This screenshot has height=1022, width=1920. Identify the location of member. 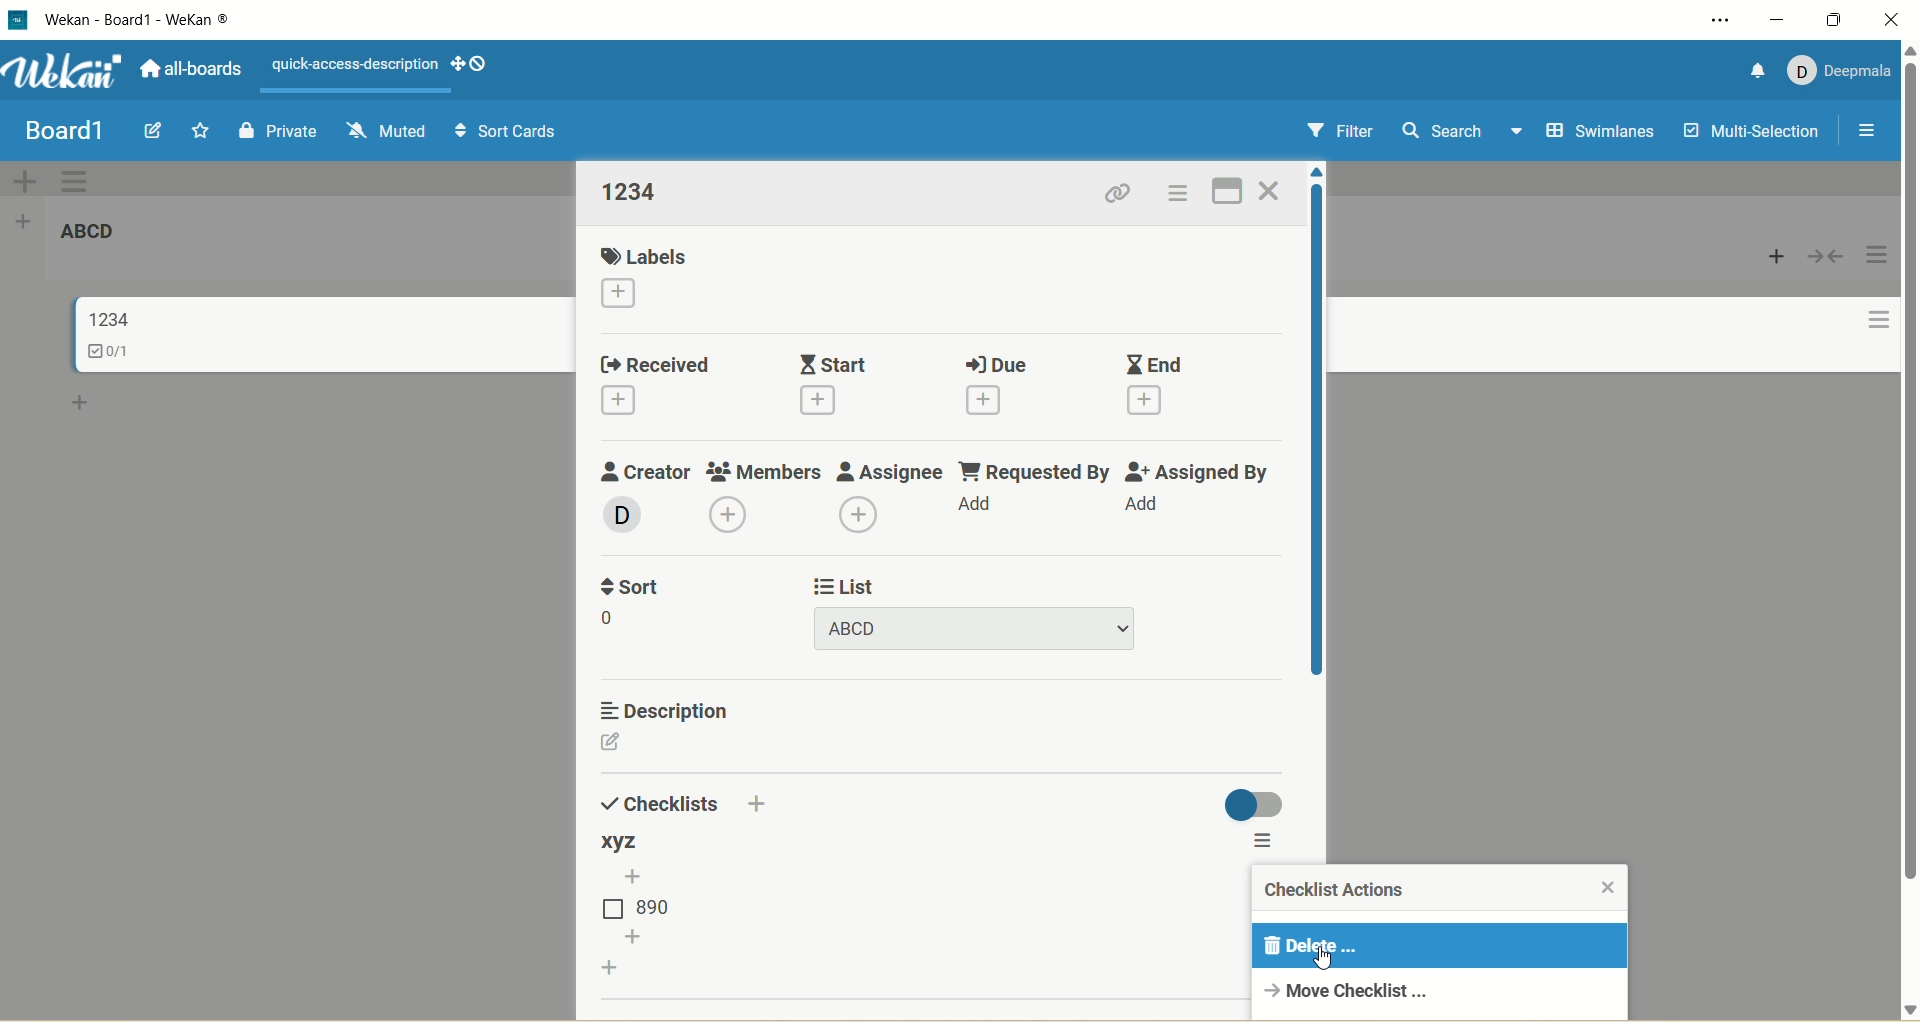
(628, 516).